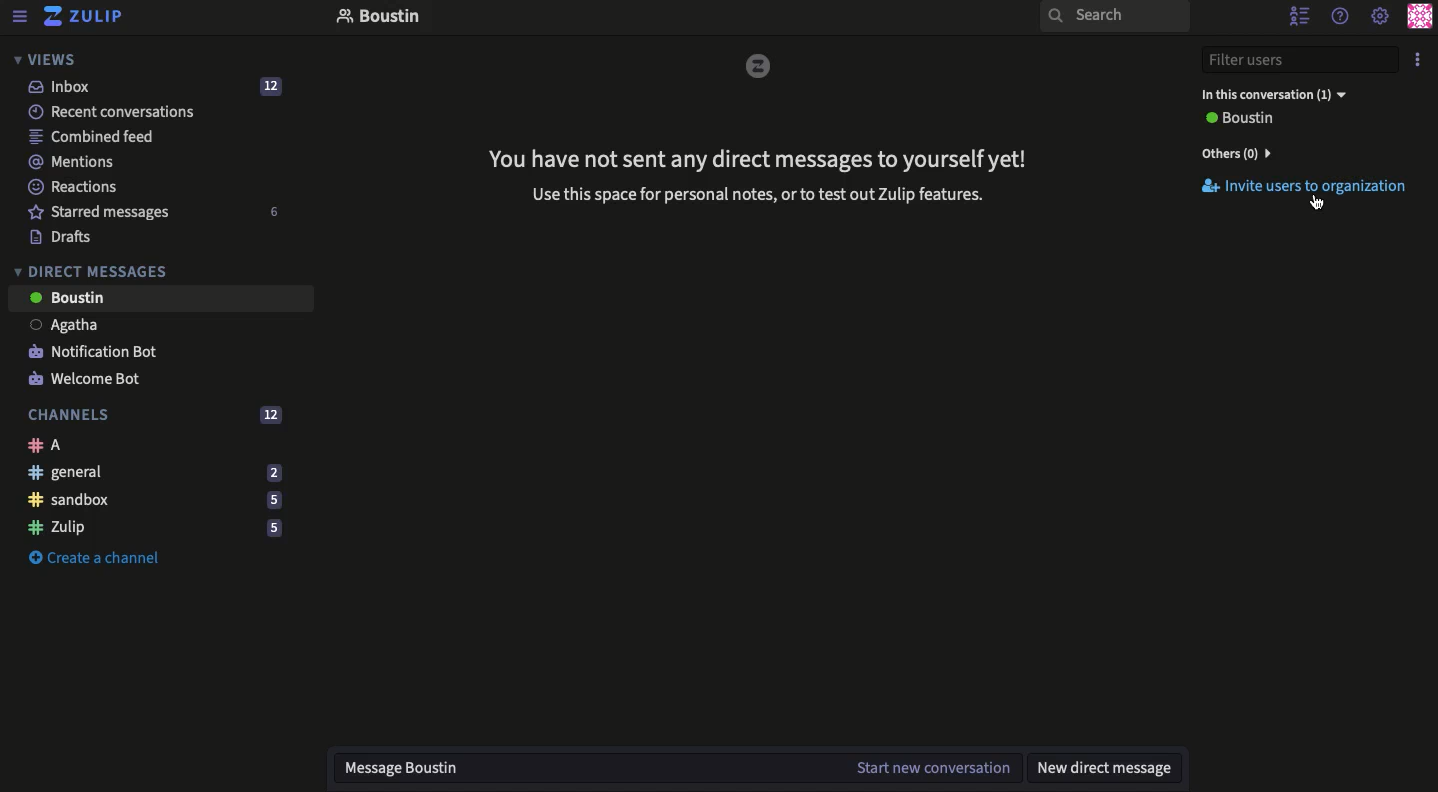  I want to click on Channels, so click(150, 416).